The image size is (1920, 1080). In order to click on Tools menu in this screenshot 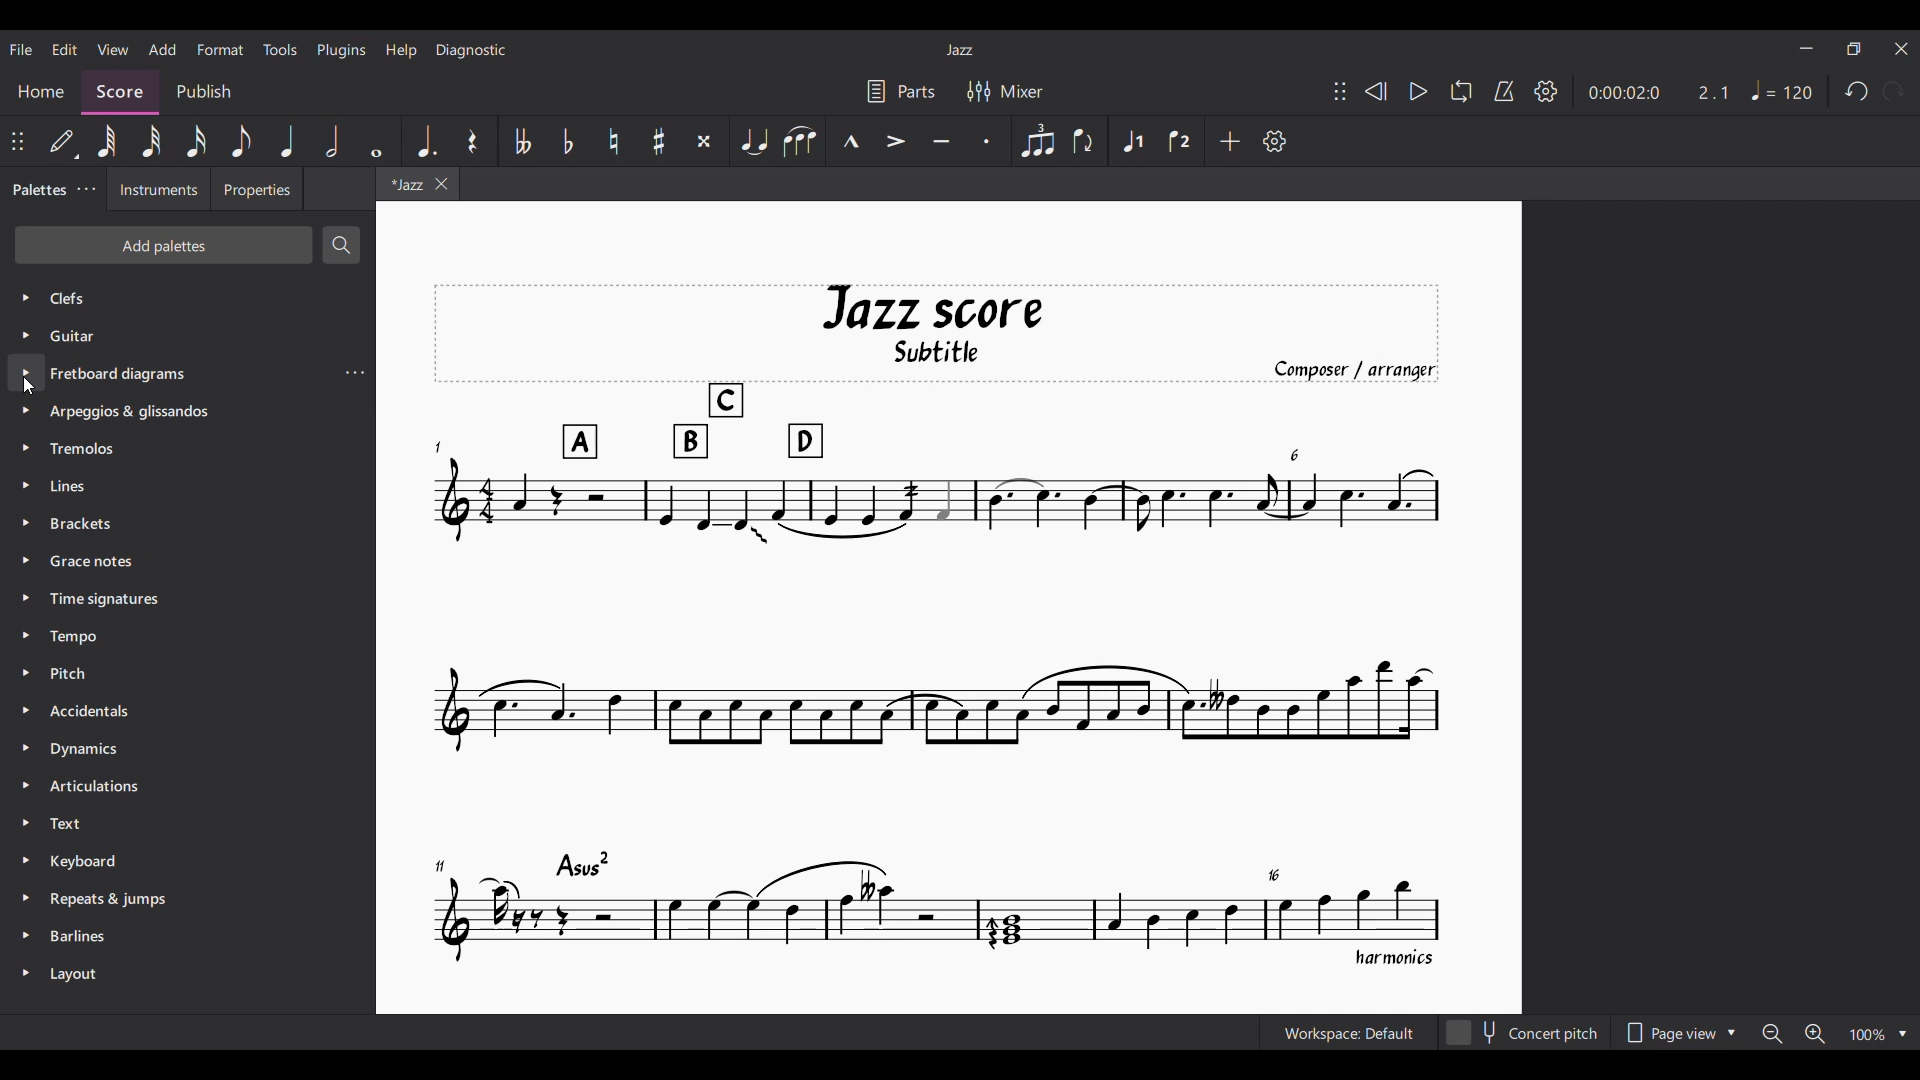, I will do `click(279, 49)`.